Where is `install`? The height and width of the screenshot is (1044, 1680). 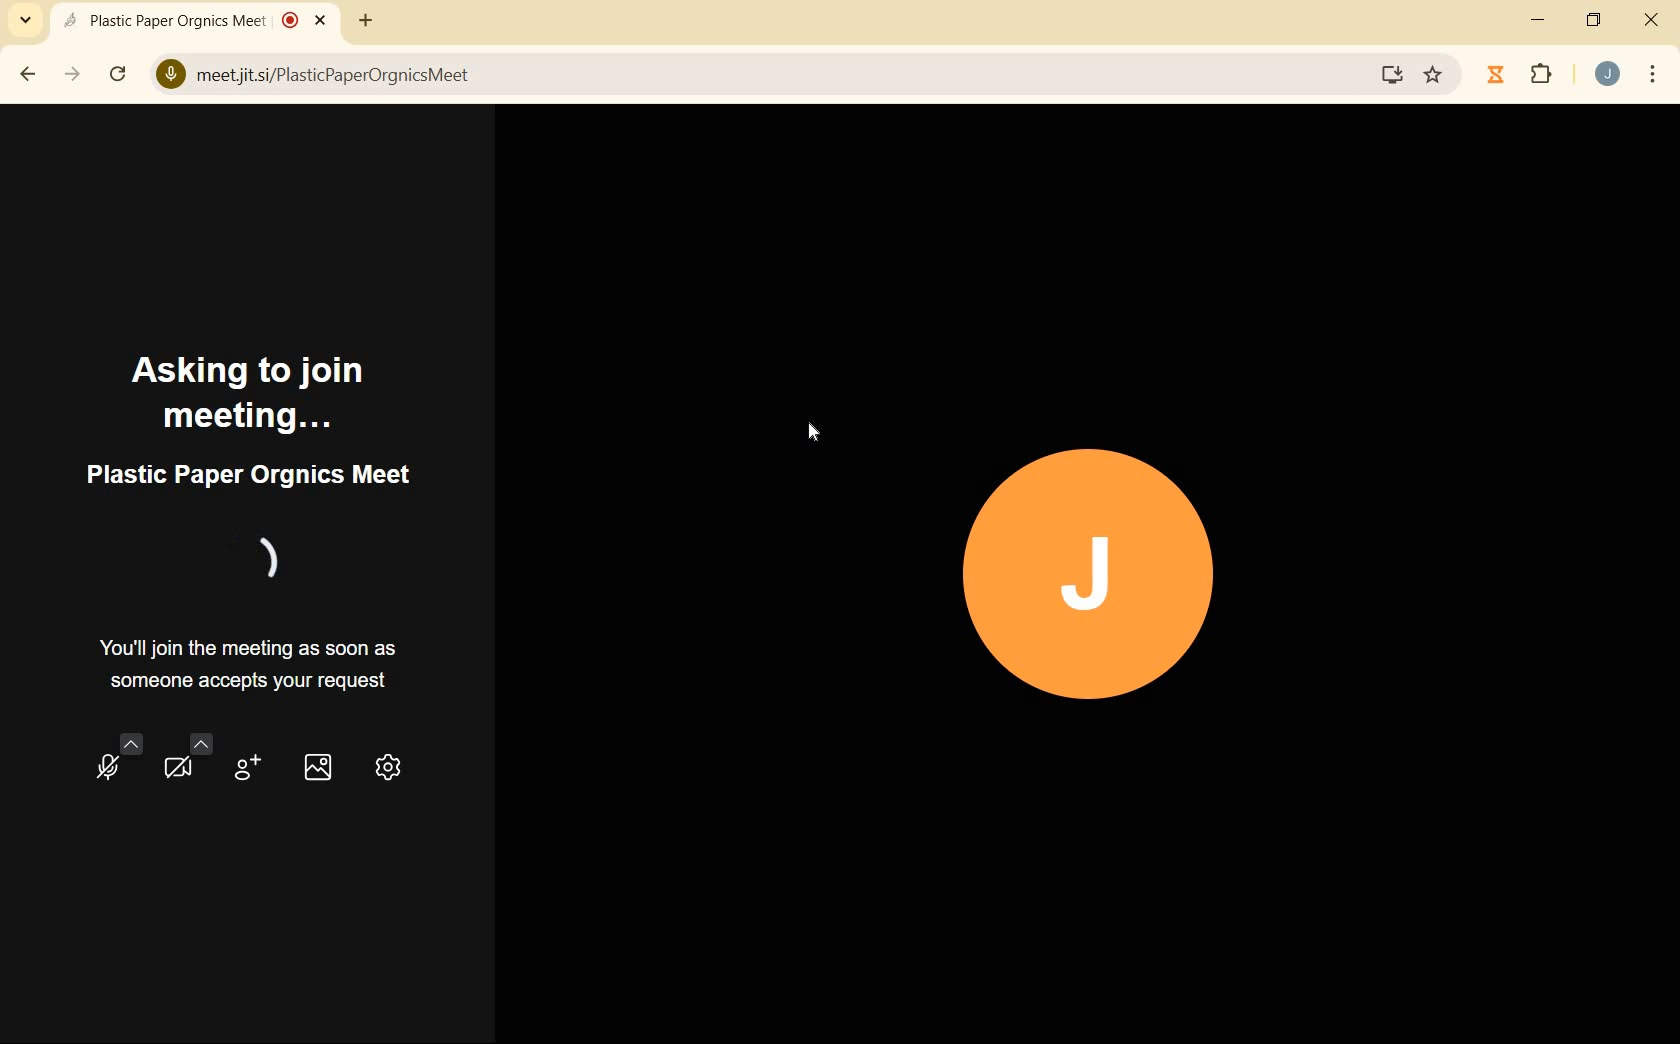
install is located at coordinates (1393, 78).